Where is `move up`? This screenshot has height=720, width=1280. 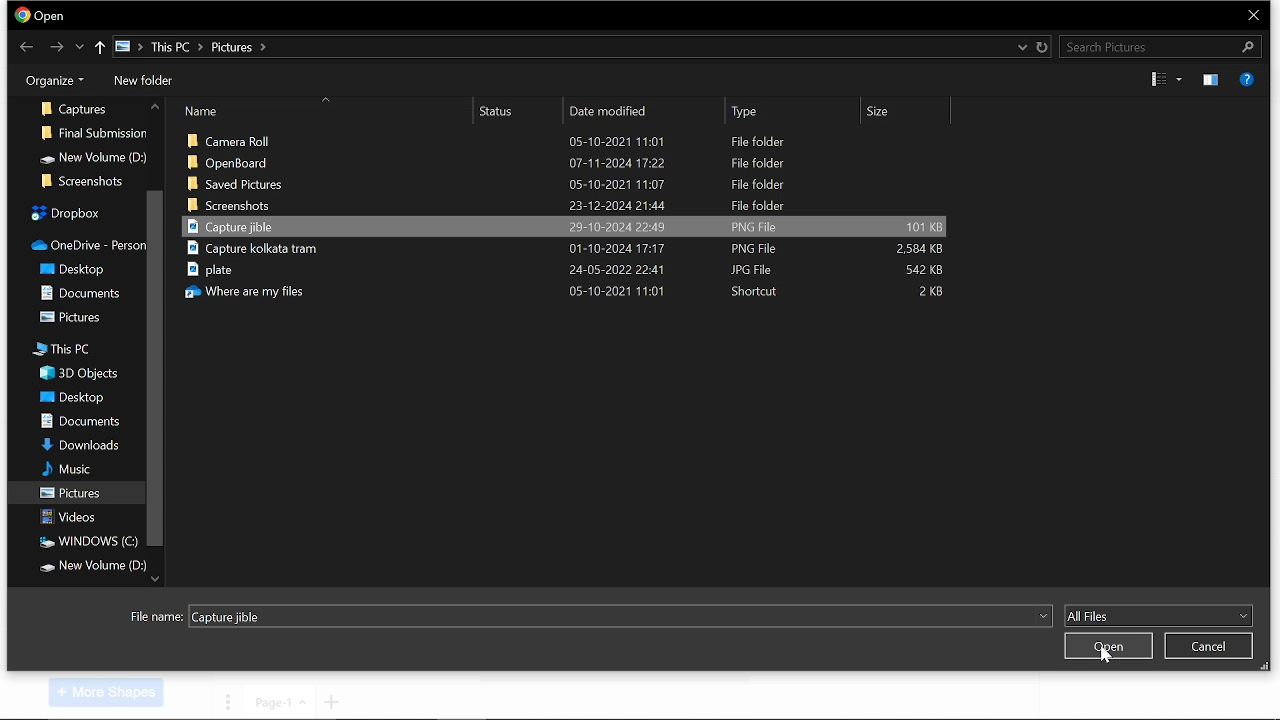
move up is located at coordinates (152, 108).